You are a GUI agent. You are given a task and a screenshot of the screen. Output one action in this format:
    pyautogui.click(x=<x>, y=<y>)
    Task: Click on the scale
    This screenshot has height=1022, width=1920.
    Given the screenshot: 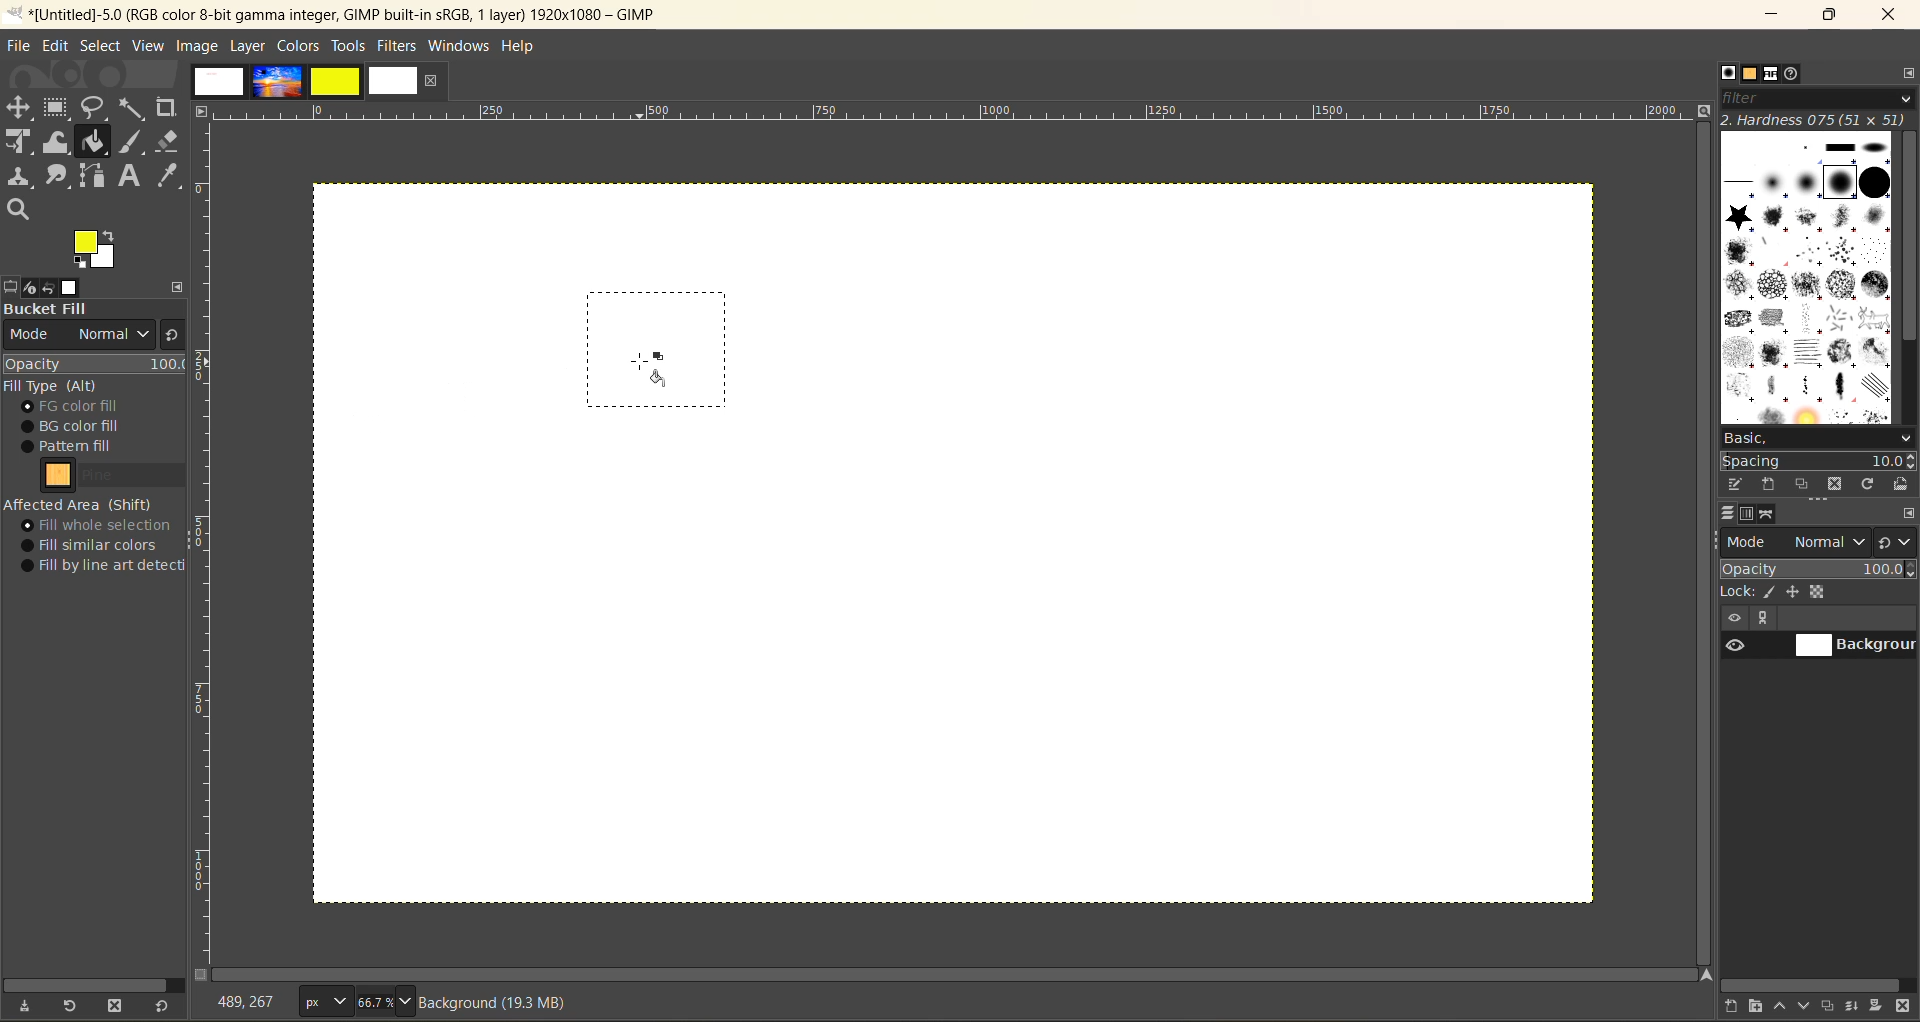 What is the action you would take?
    pyautogui.click(x=207, y=546)
    